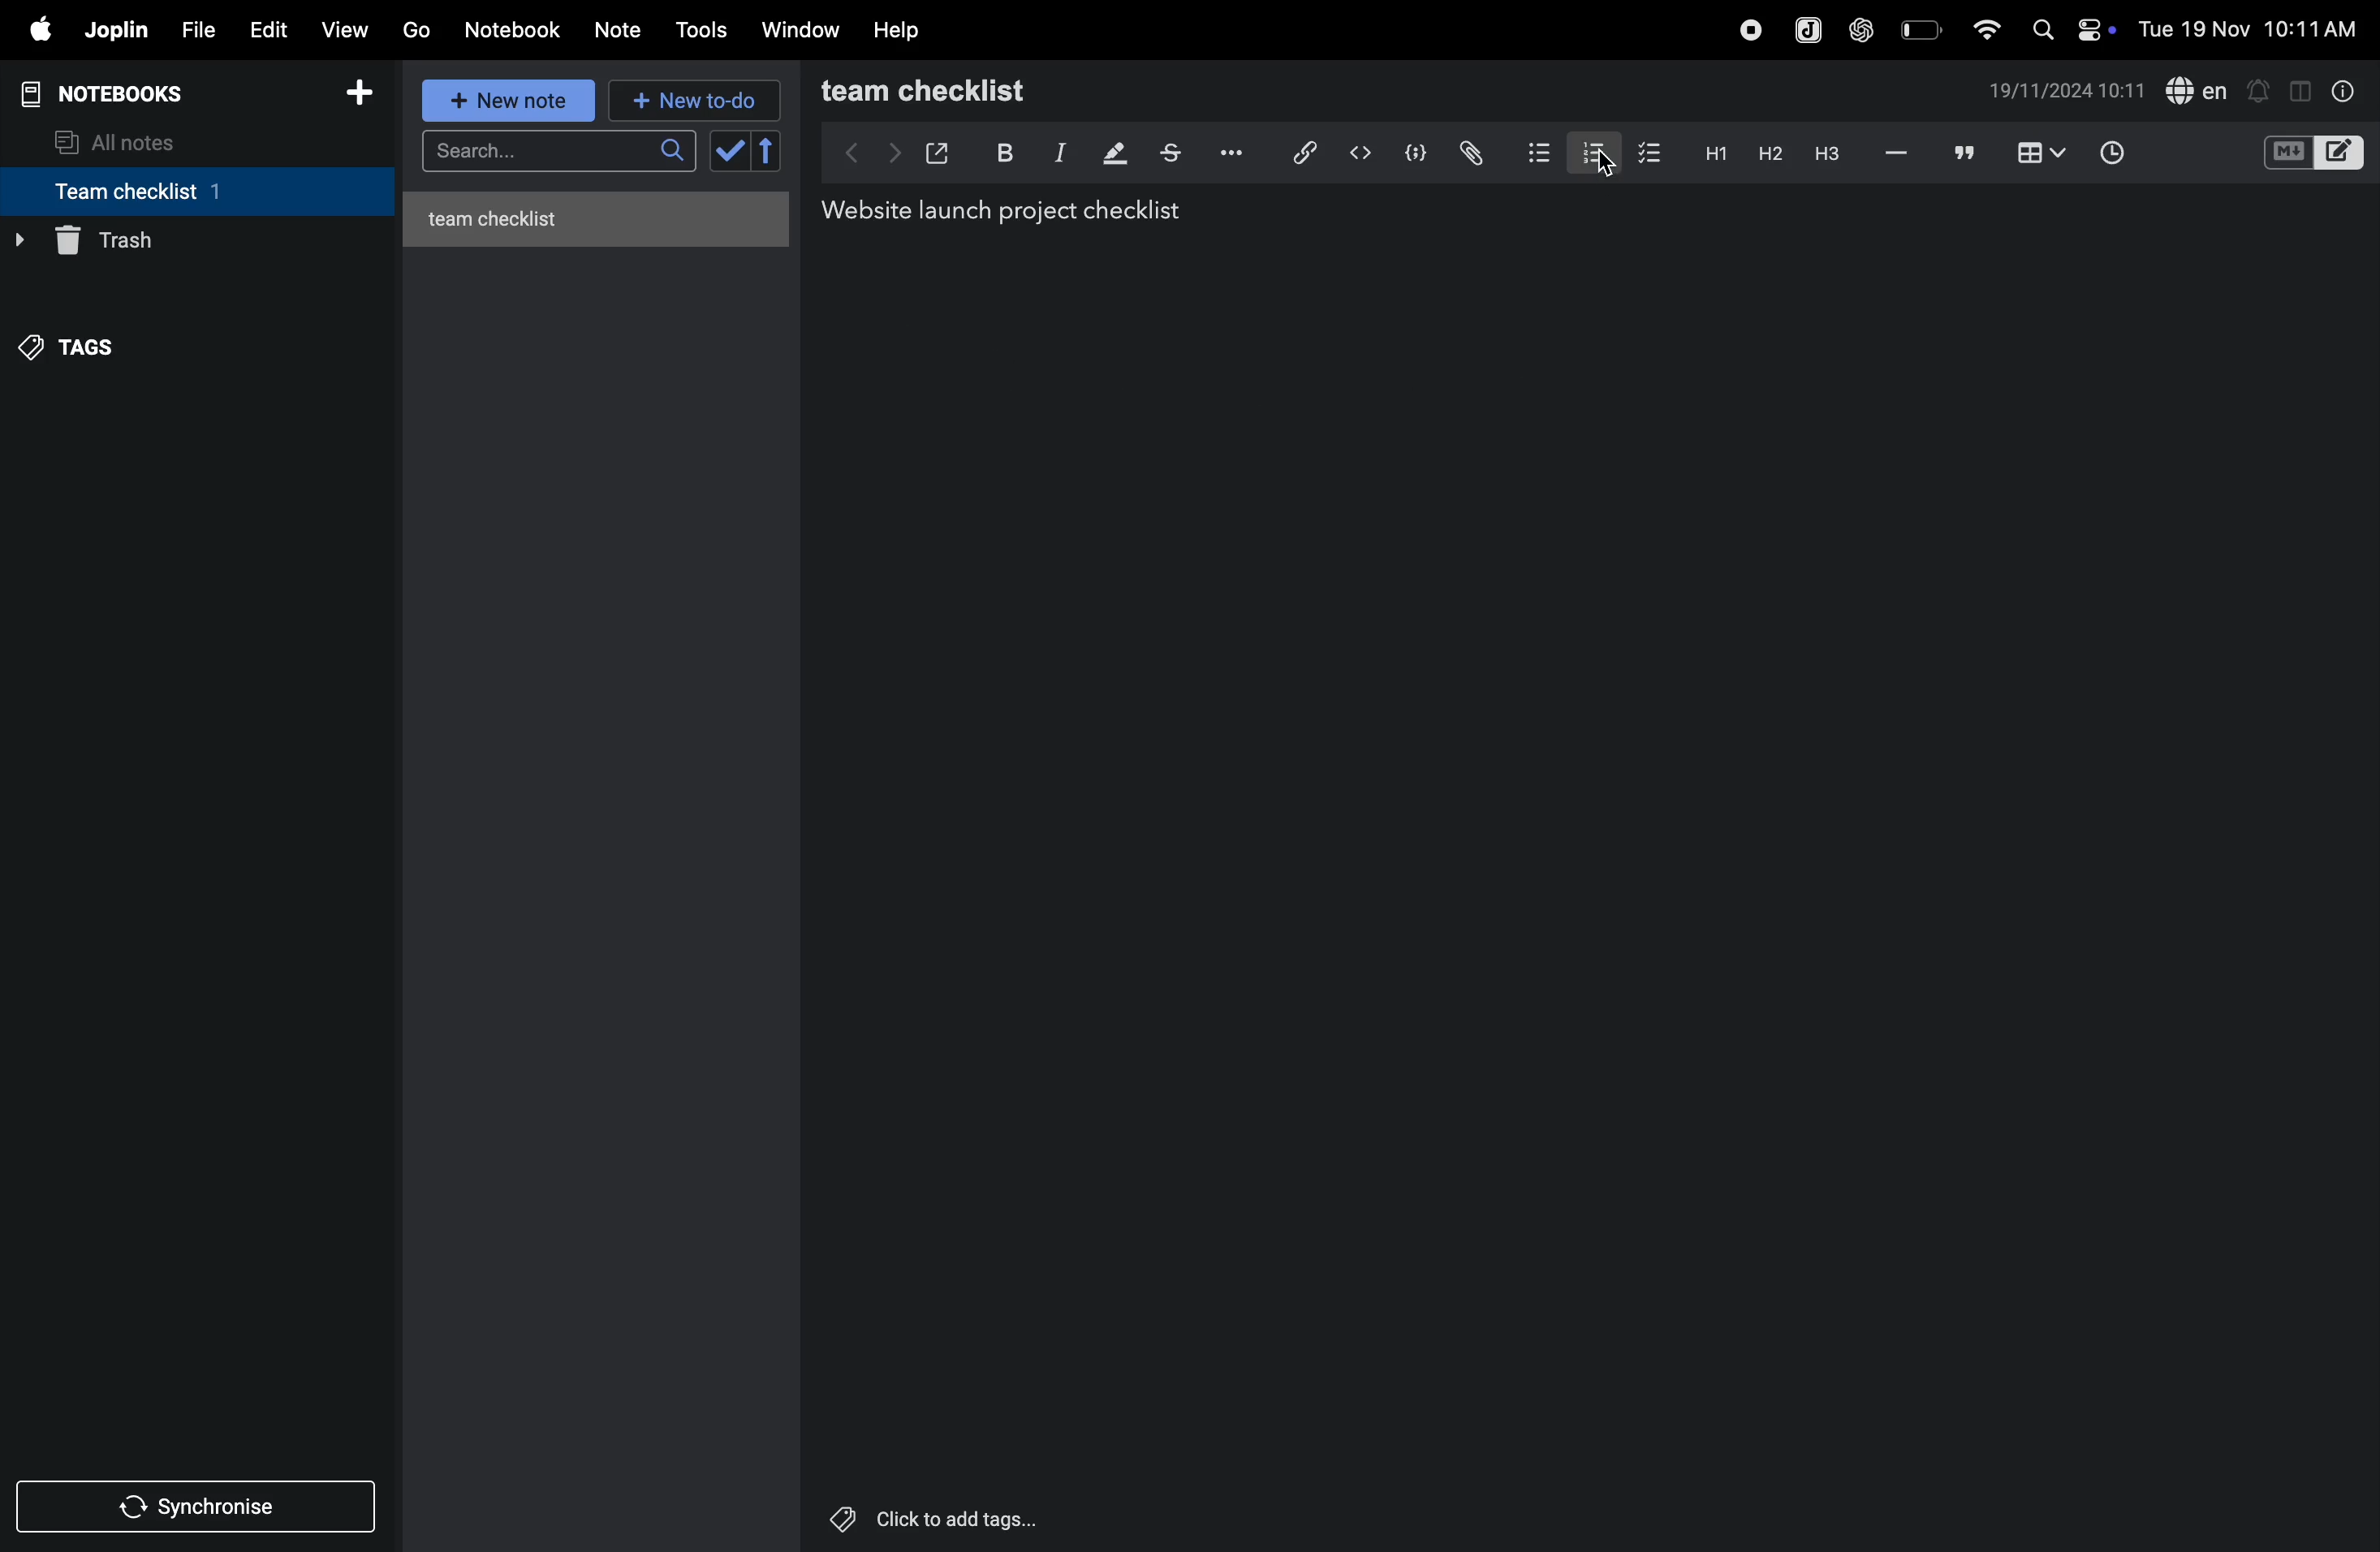  I want to click on note, so click(627, 27).